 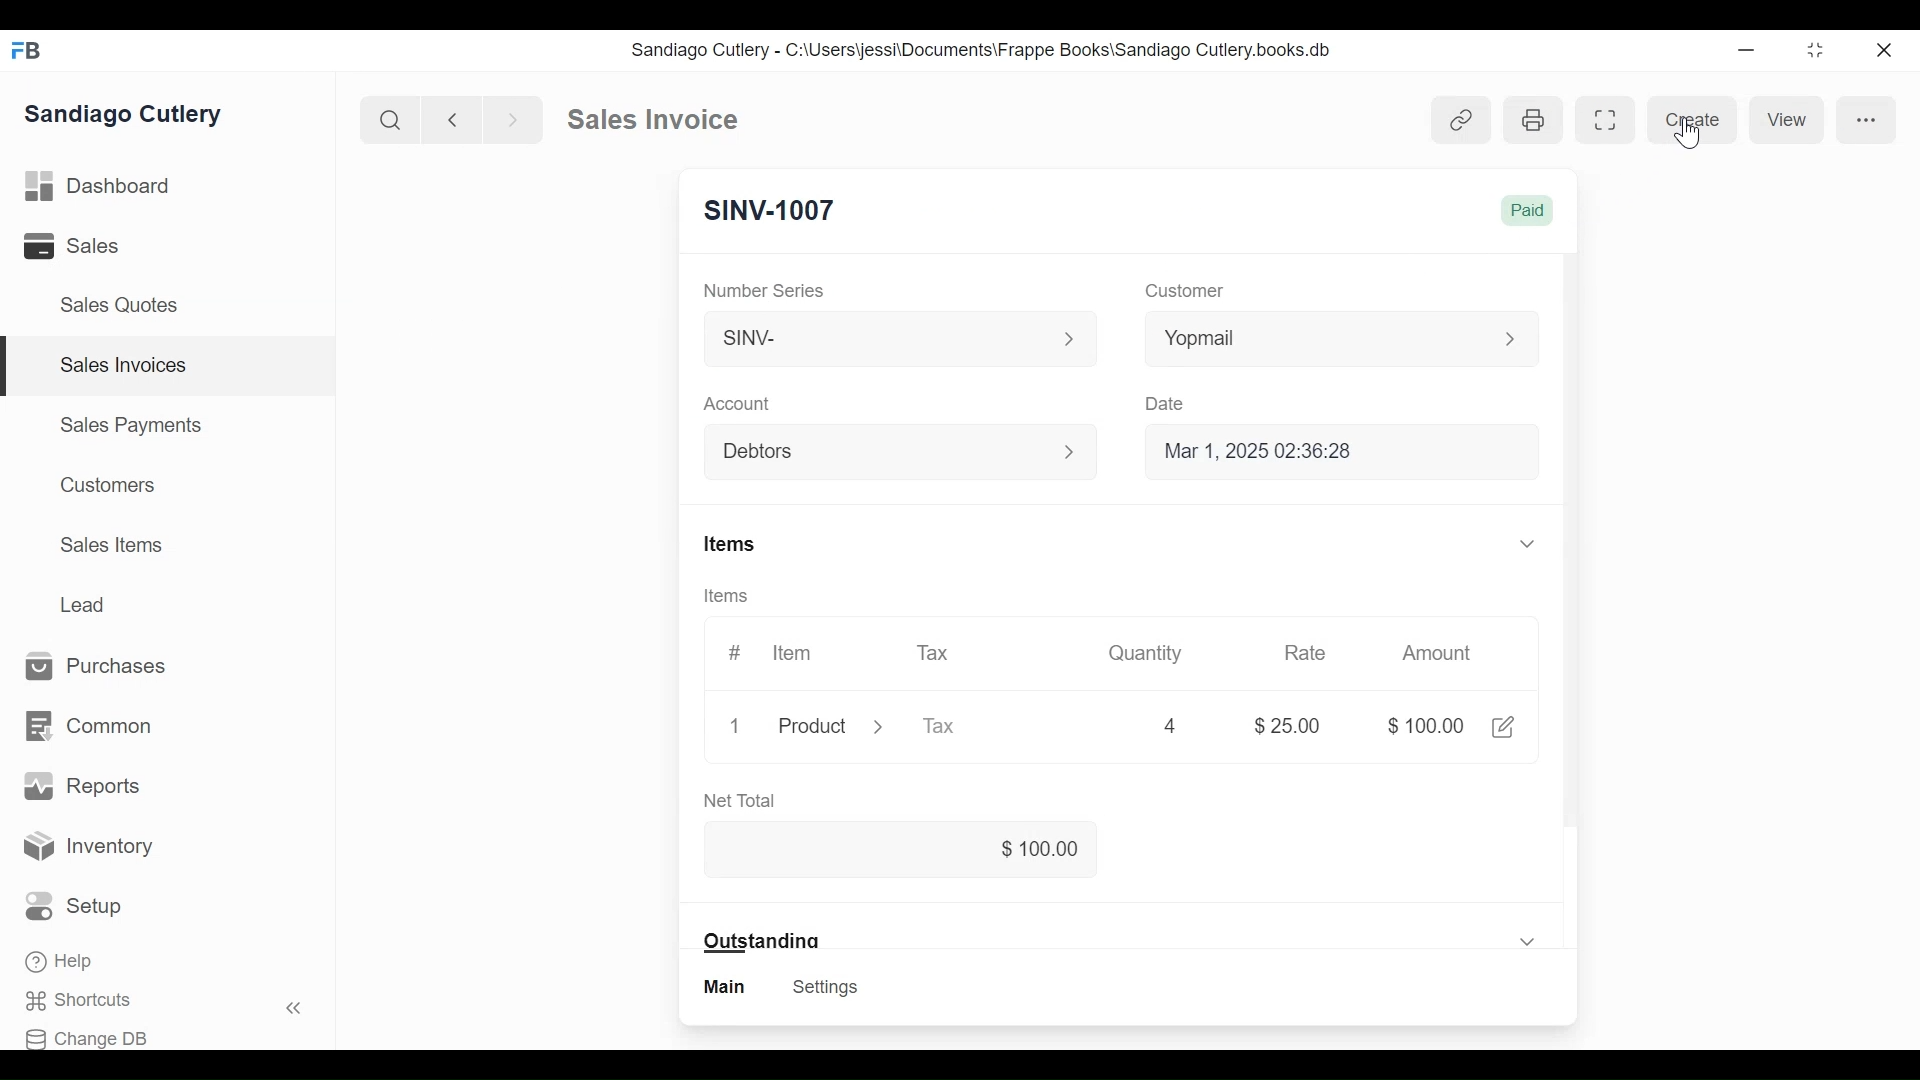 I want to click on Quantity, so click(x=1144, y=654).